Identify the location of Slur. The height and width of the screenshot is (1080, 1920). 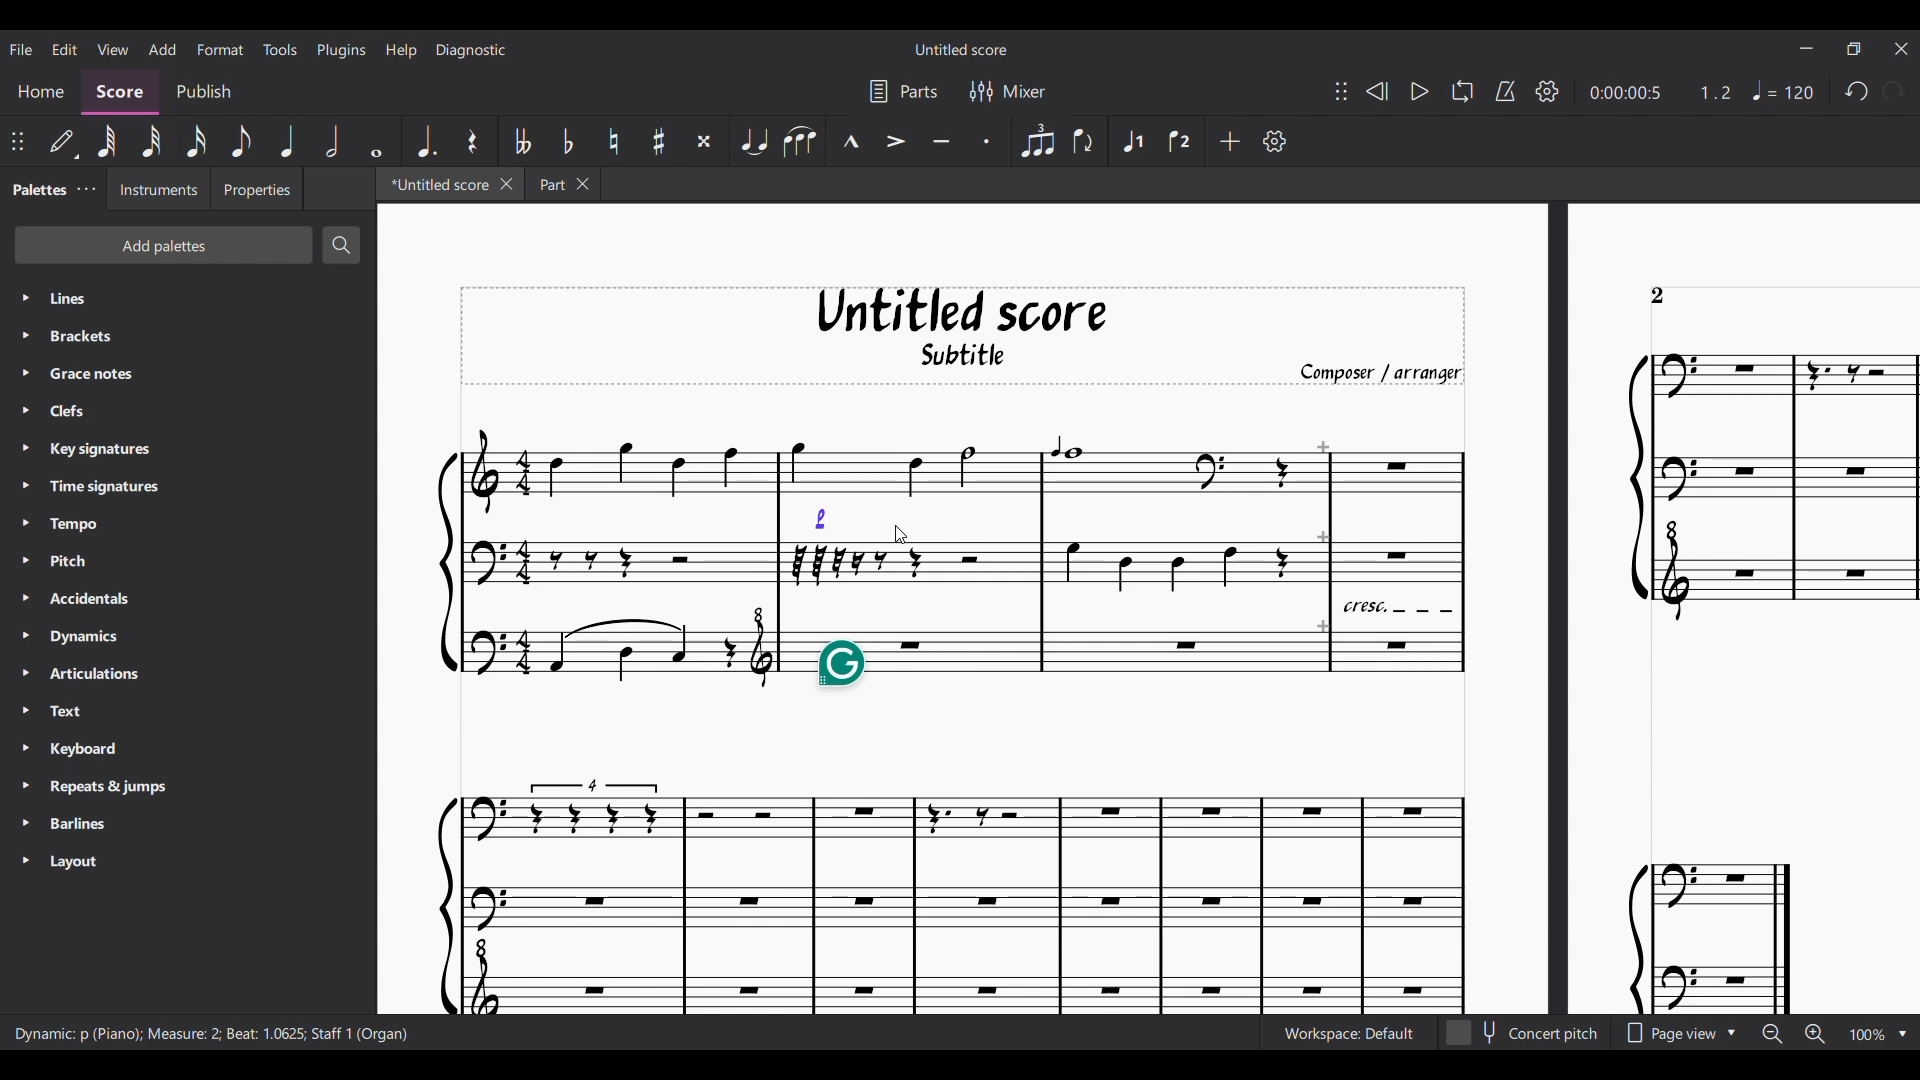
(800, 141).